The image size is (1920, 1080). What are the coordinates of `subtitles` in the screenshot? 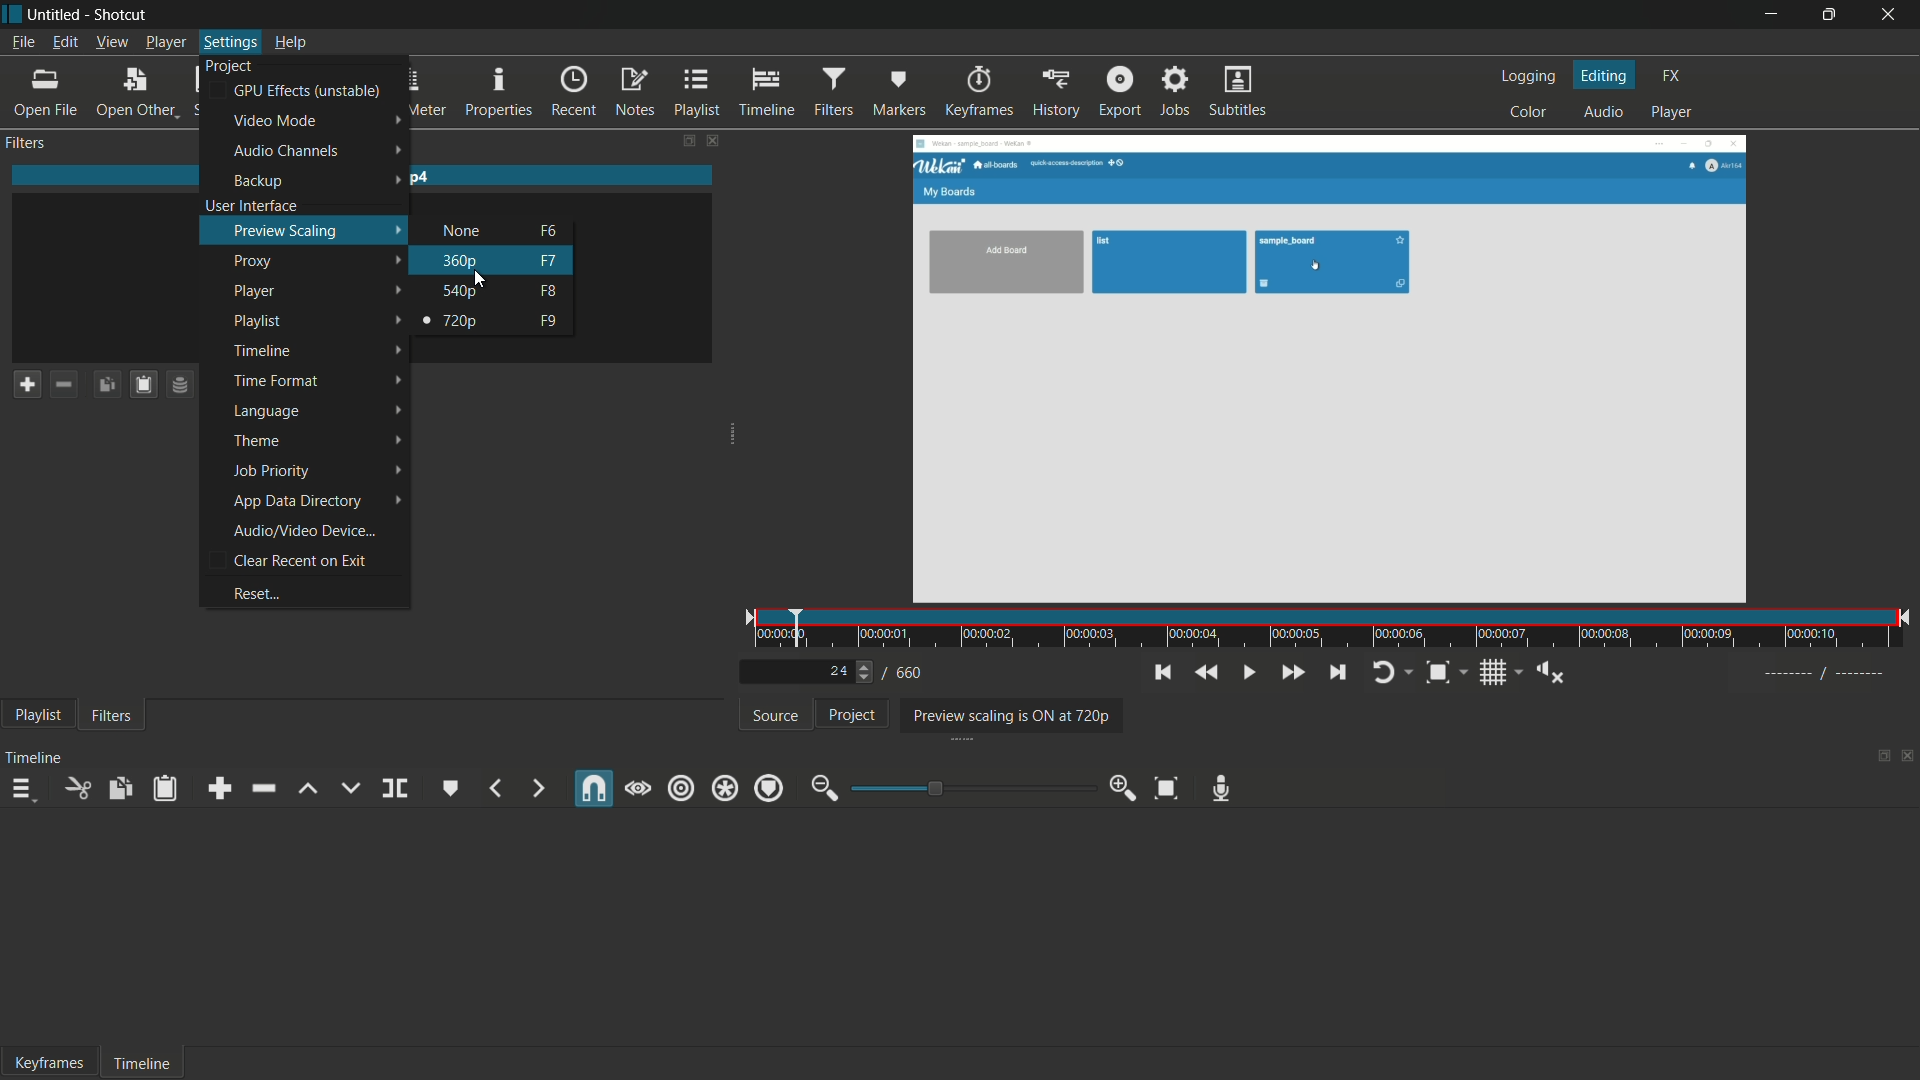 It's located at (1238, 93).